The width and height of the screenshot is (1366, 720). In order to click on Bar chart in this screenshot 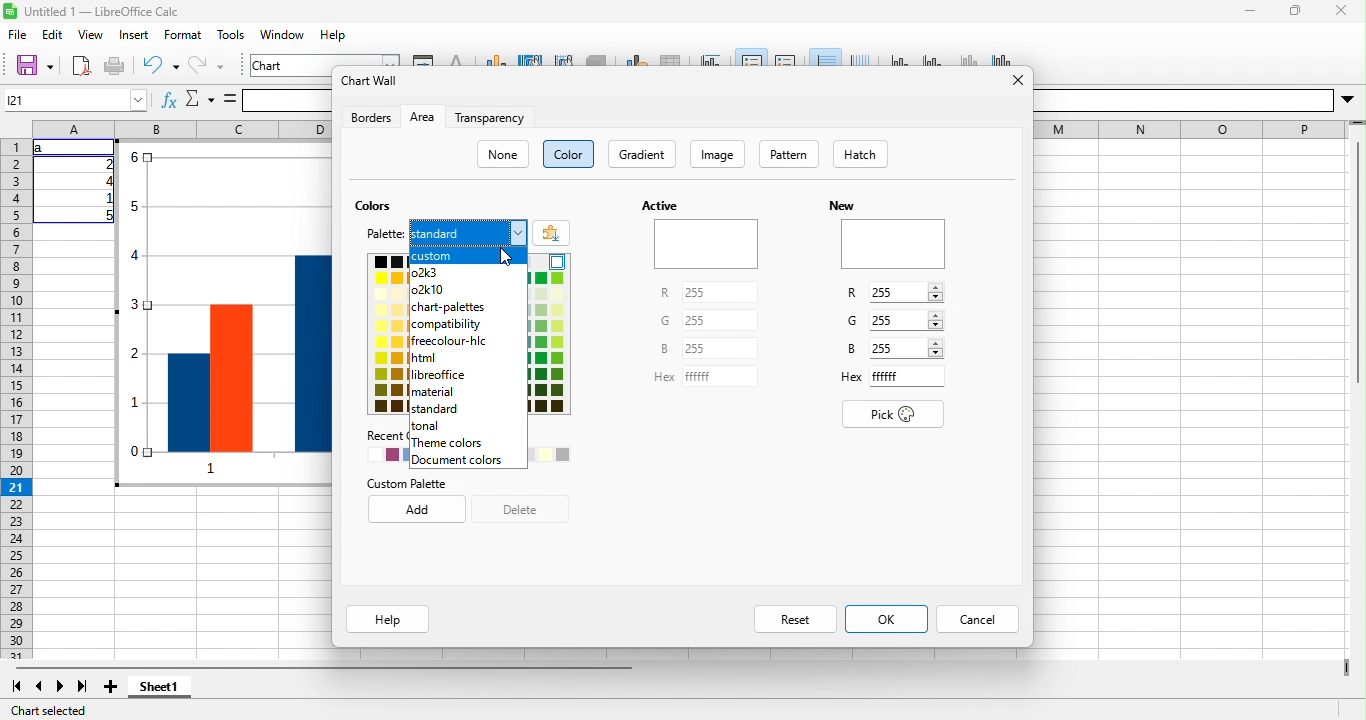, I will do `click(223, 313)`.